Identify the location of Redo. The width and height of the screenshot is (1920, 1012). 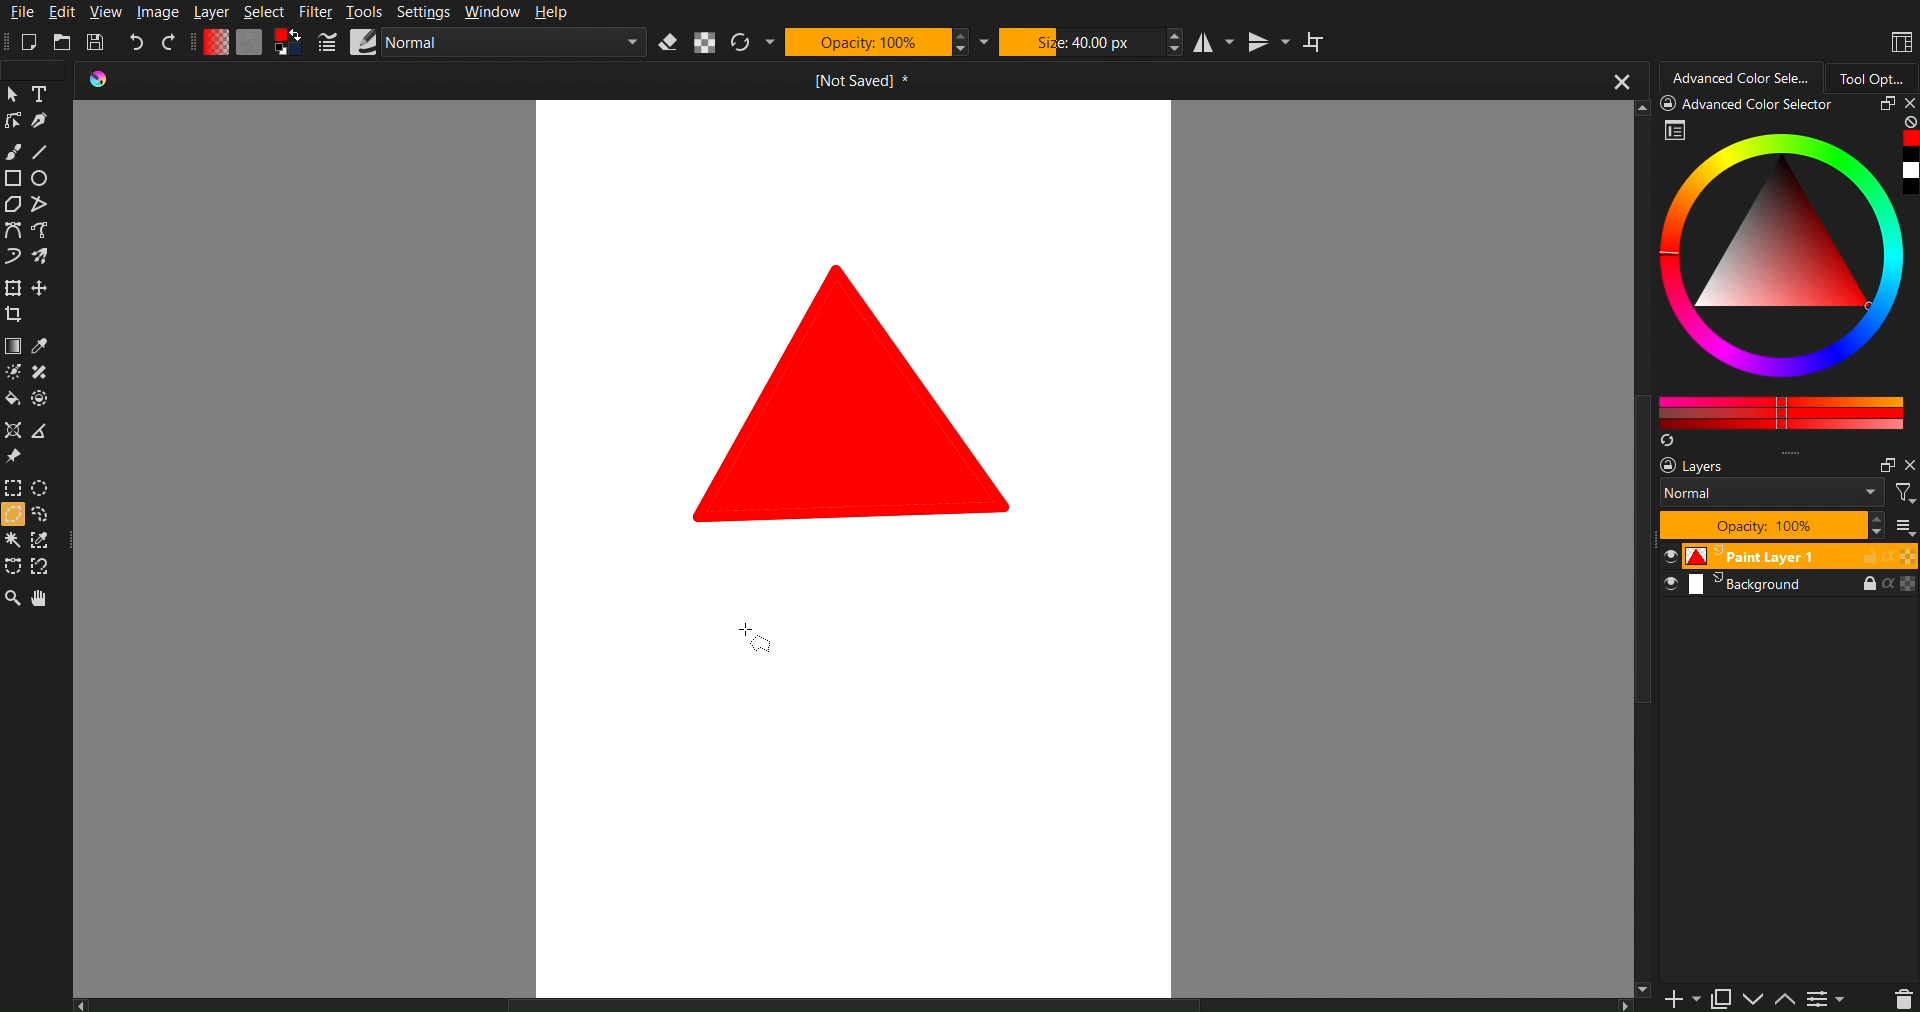
(172, 40).